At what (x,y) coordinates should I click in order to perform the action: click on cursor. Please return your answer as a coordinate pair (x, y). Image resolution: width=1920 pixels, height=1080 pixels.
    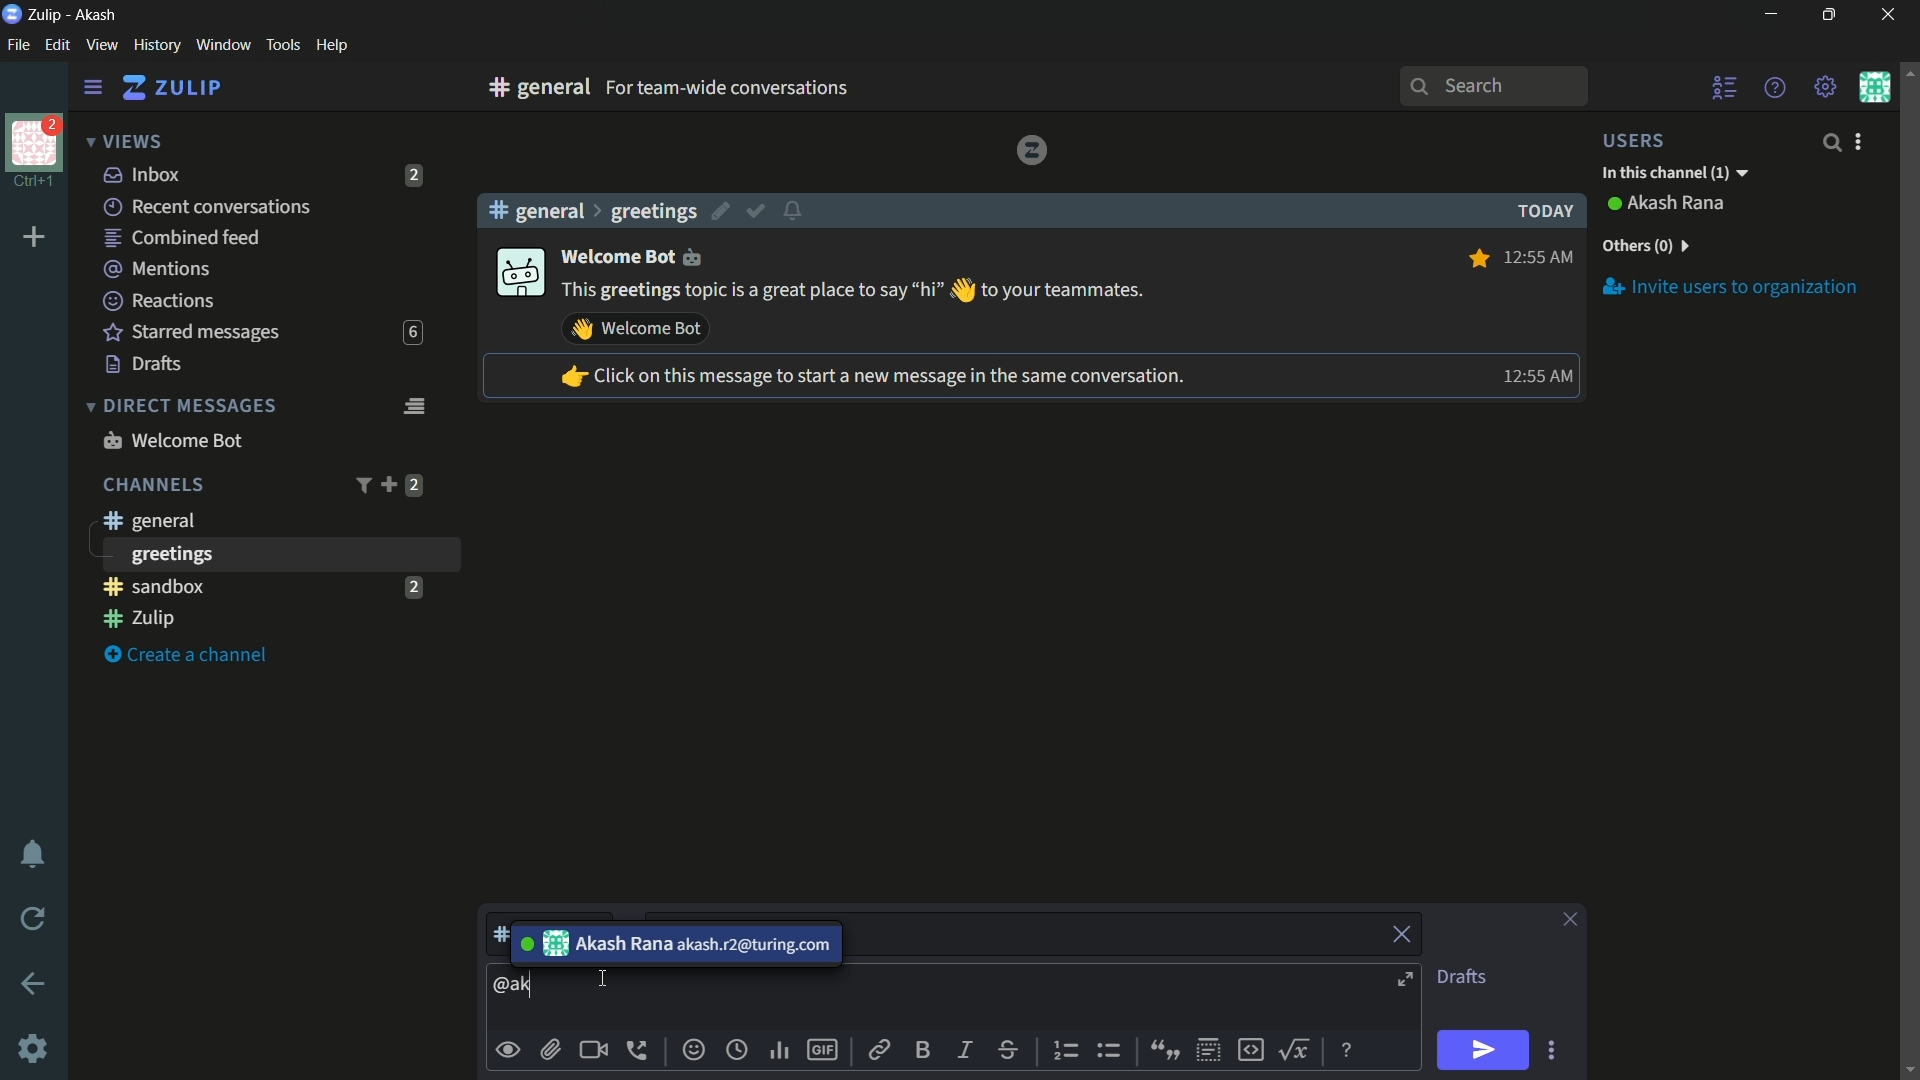
    Looking at the image, I should click on (599, 980).